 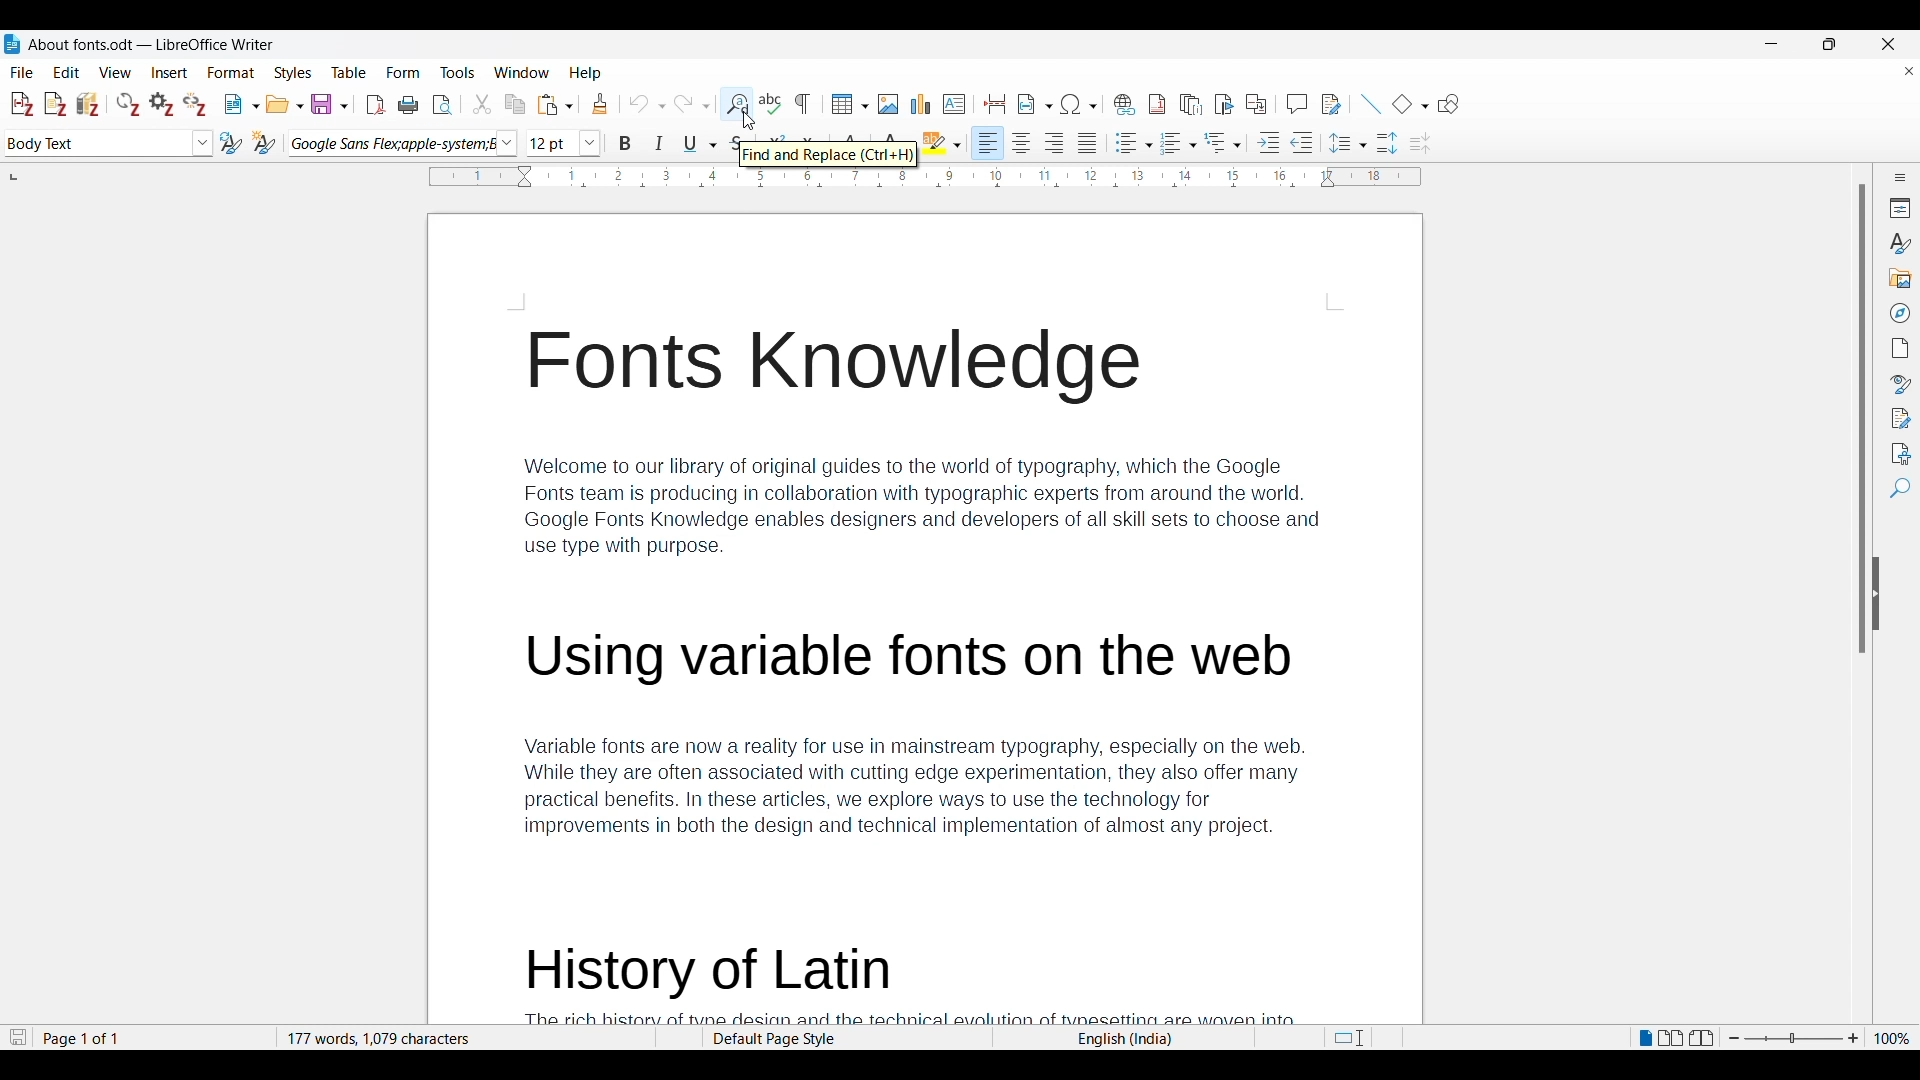 I want to click on Insert footnote, so click(x=1157, y=104).